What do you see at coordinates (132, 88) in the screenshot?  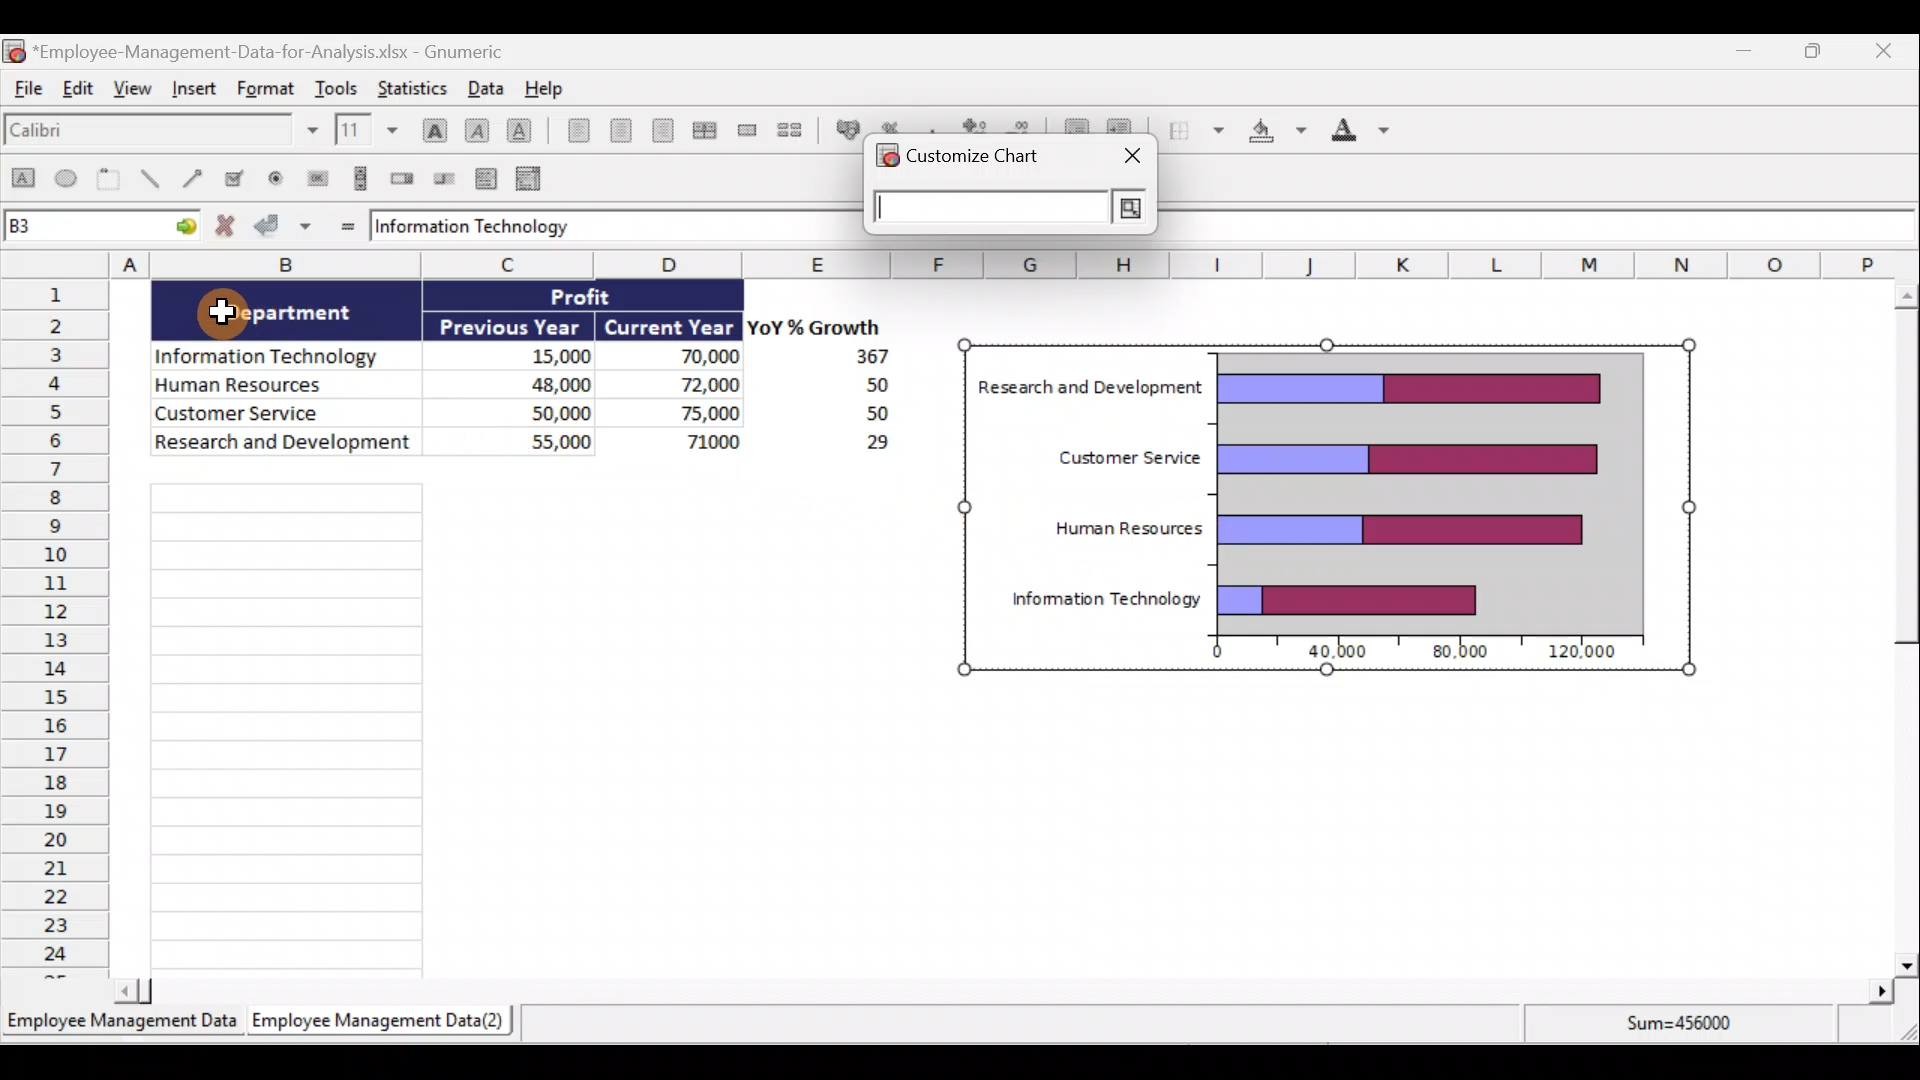 I see `View` at bounding box center [132, 88].